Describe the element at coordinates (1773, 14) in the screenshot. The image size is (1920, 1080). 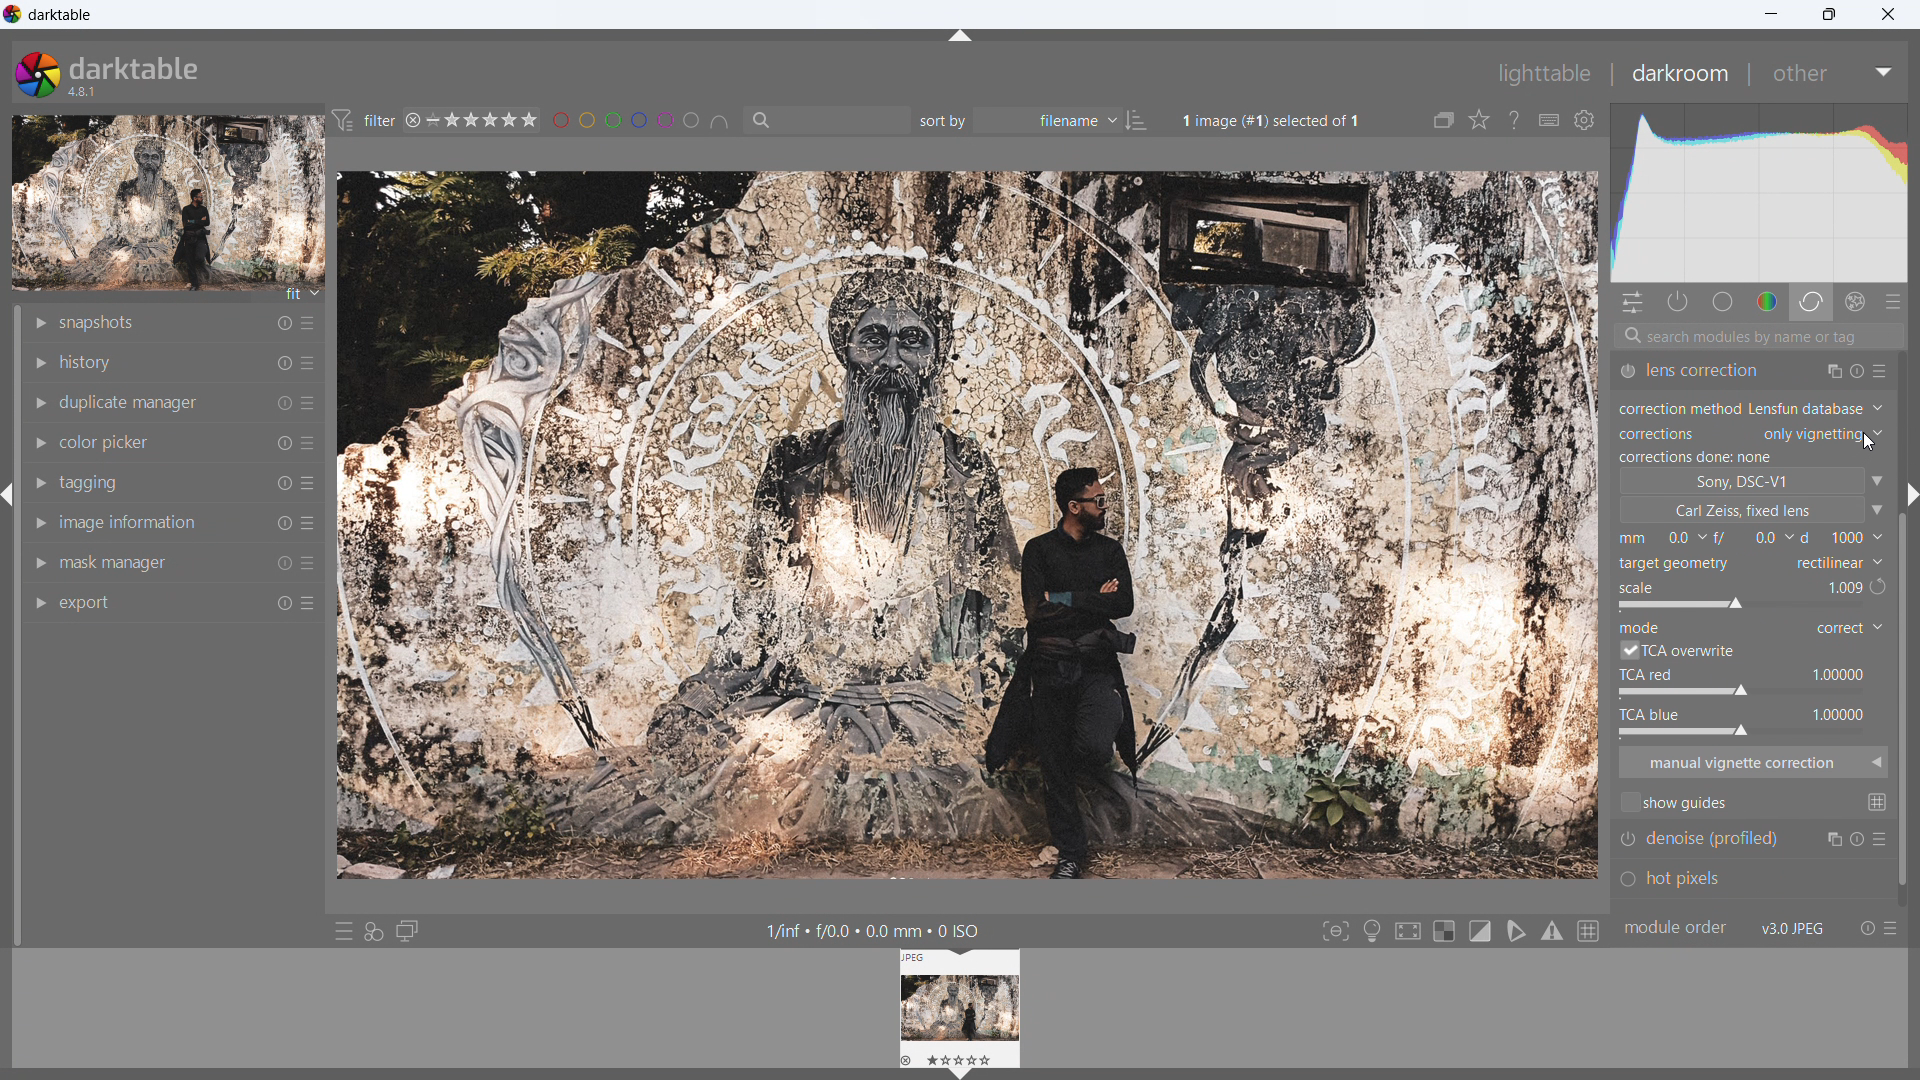
I see `minimize` at that location.